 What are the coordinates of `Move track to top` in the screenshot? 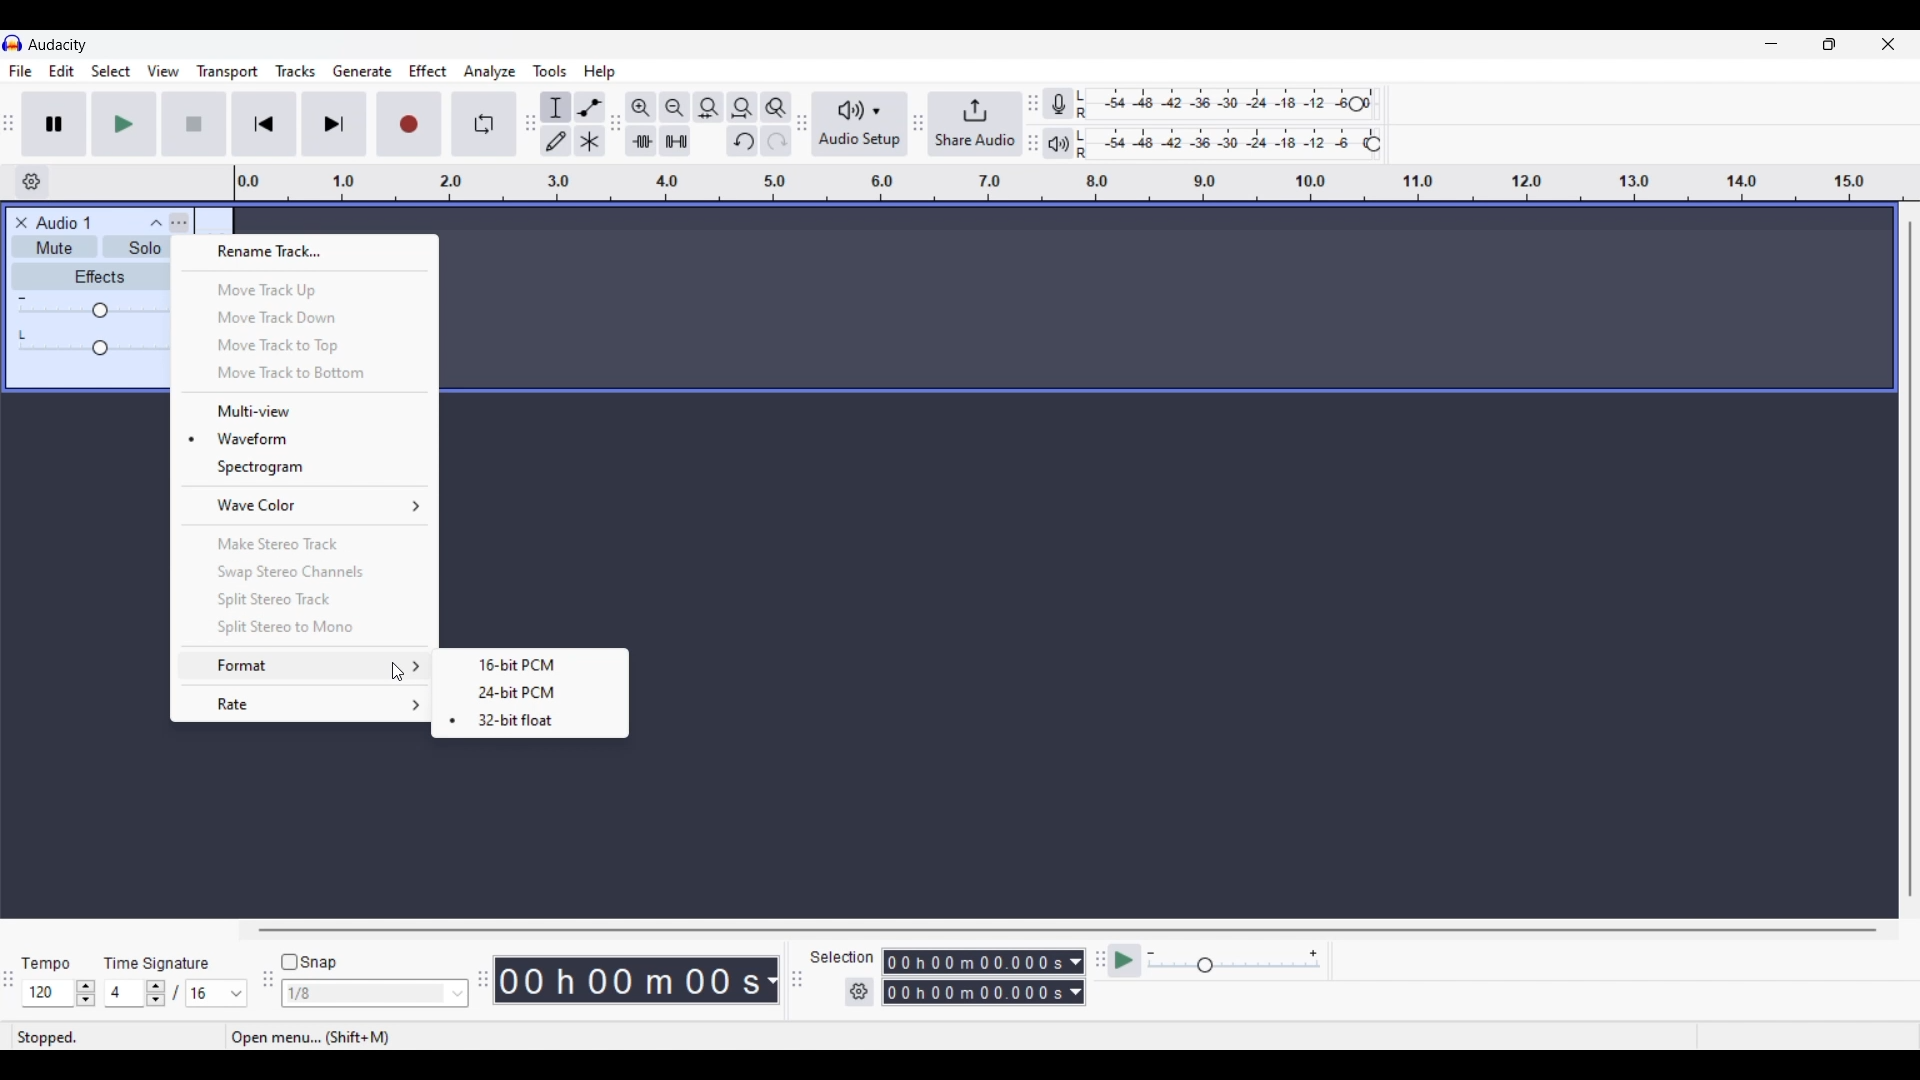 It's located at (303, 346).